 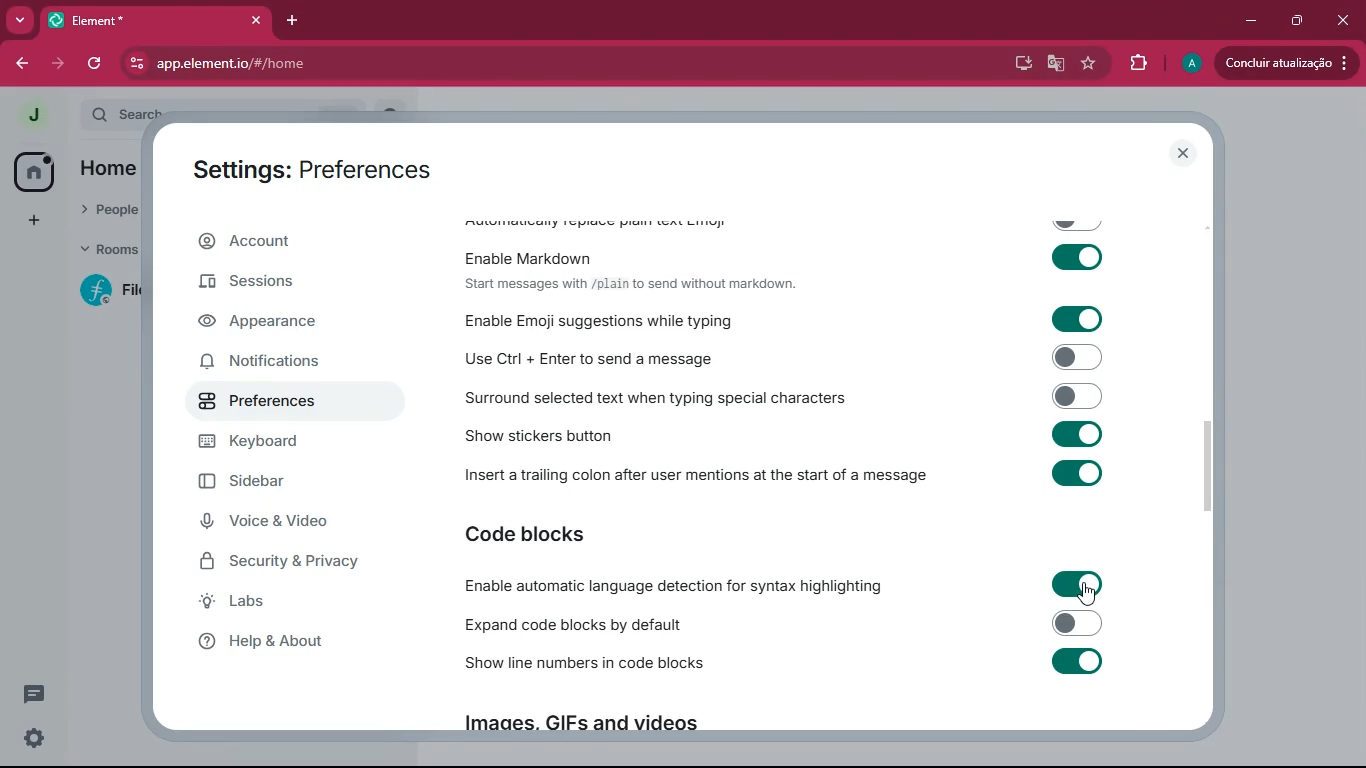 What do you see at coordinates (1184, 154) in the screenshot?
I see `close` at bounding box center [1184, 154].